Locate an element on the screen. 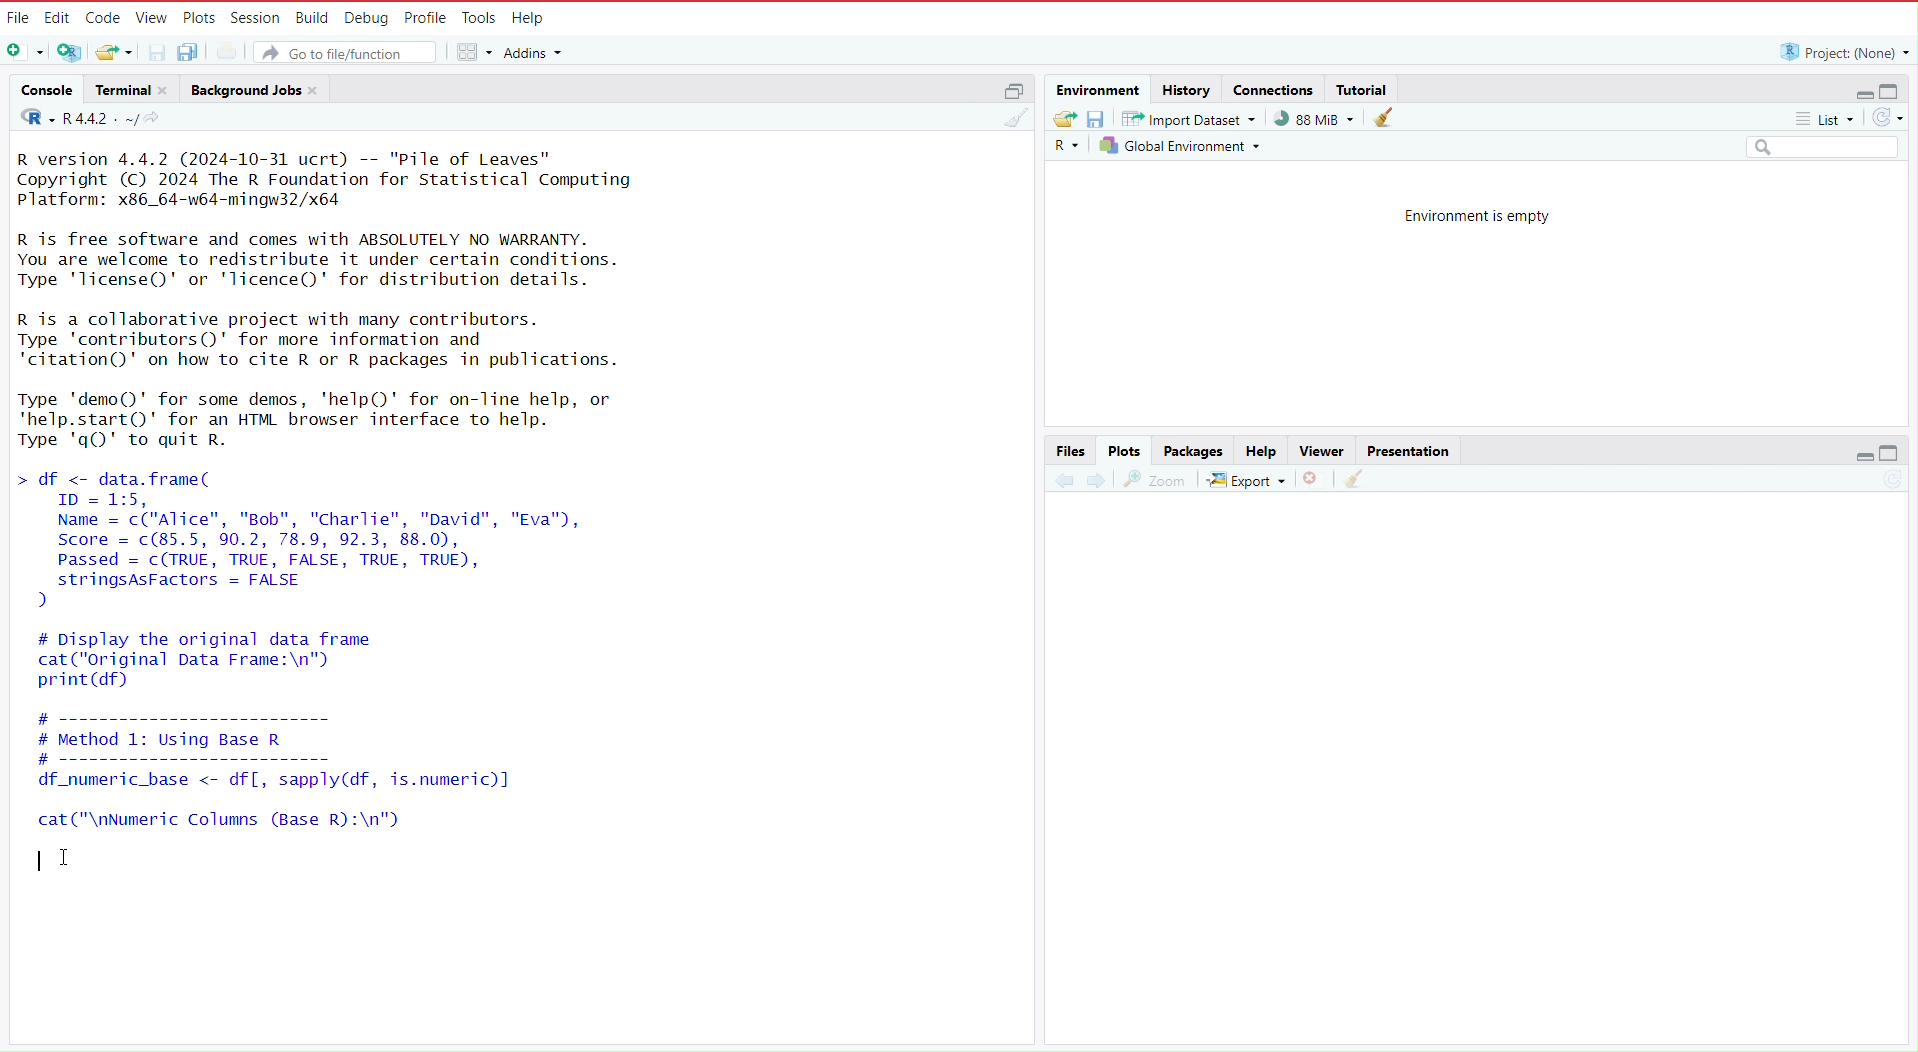 The image size is (1918, 1052). Files is located at coordinates (1068, 450).